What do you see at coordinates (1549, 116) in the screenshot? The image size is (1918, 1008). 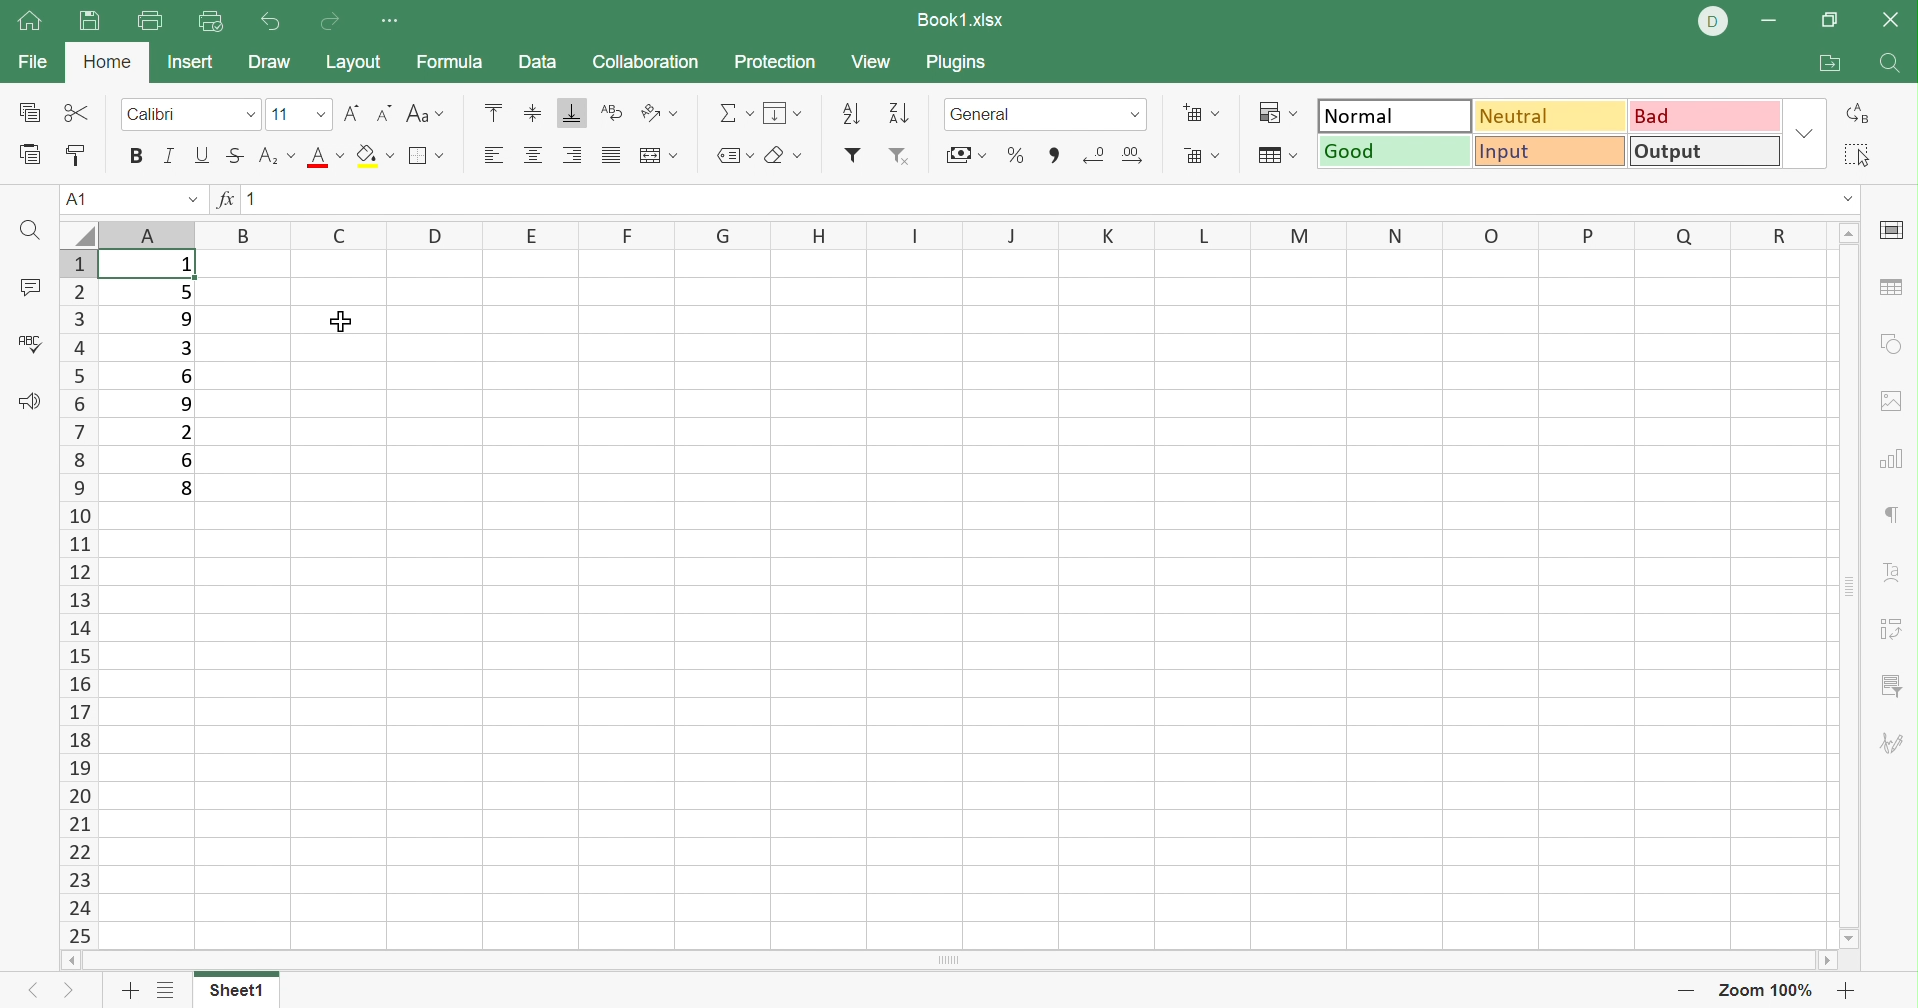 I see `Neutral` at bounding box center [1549, 116].